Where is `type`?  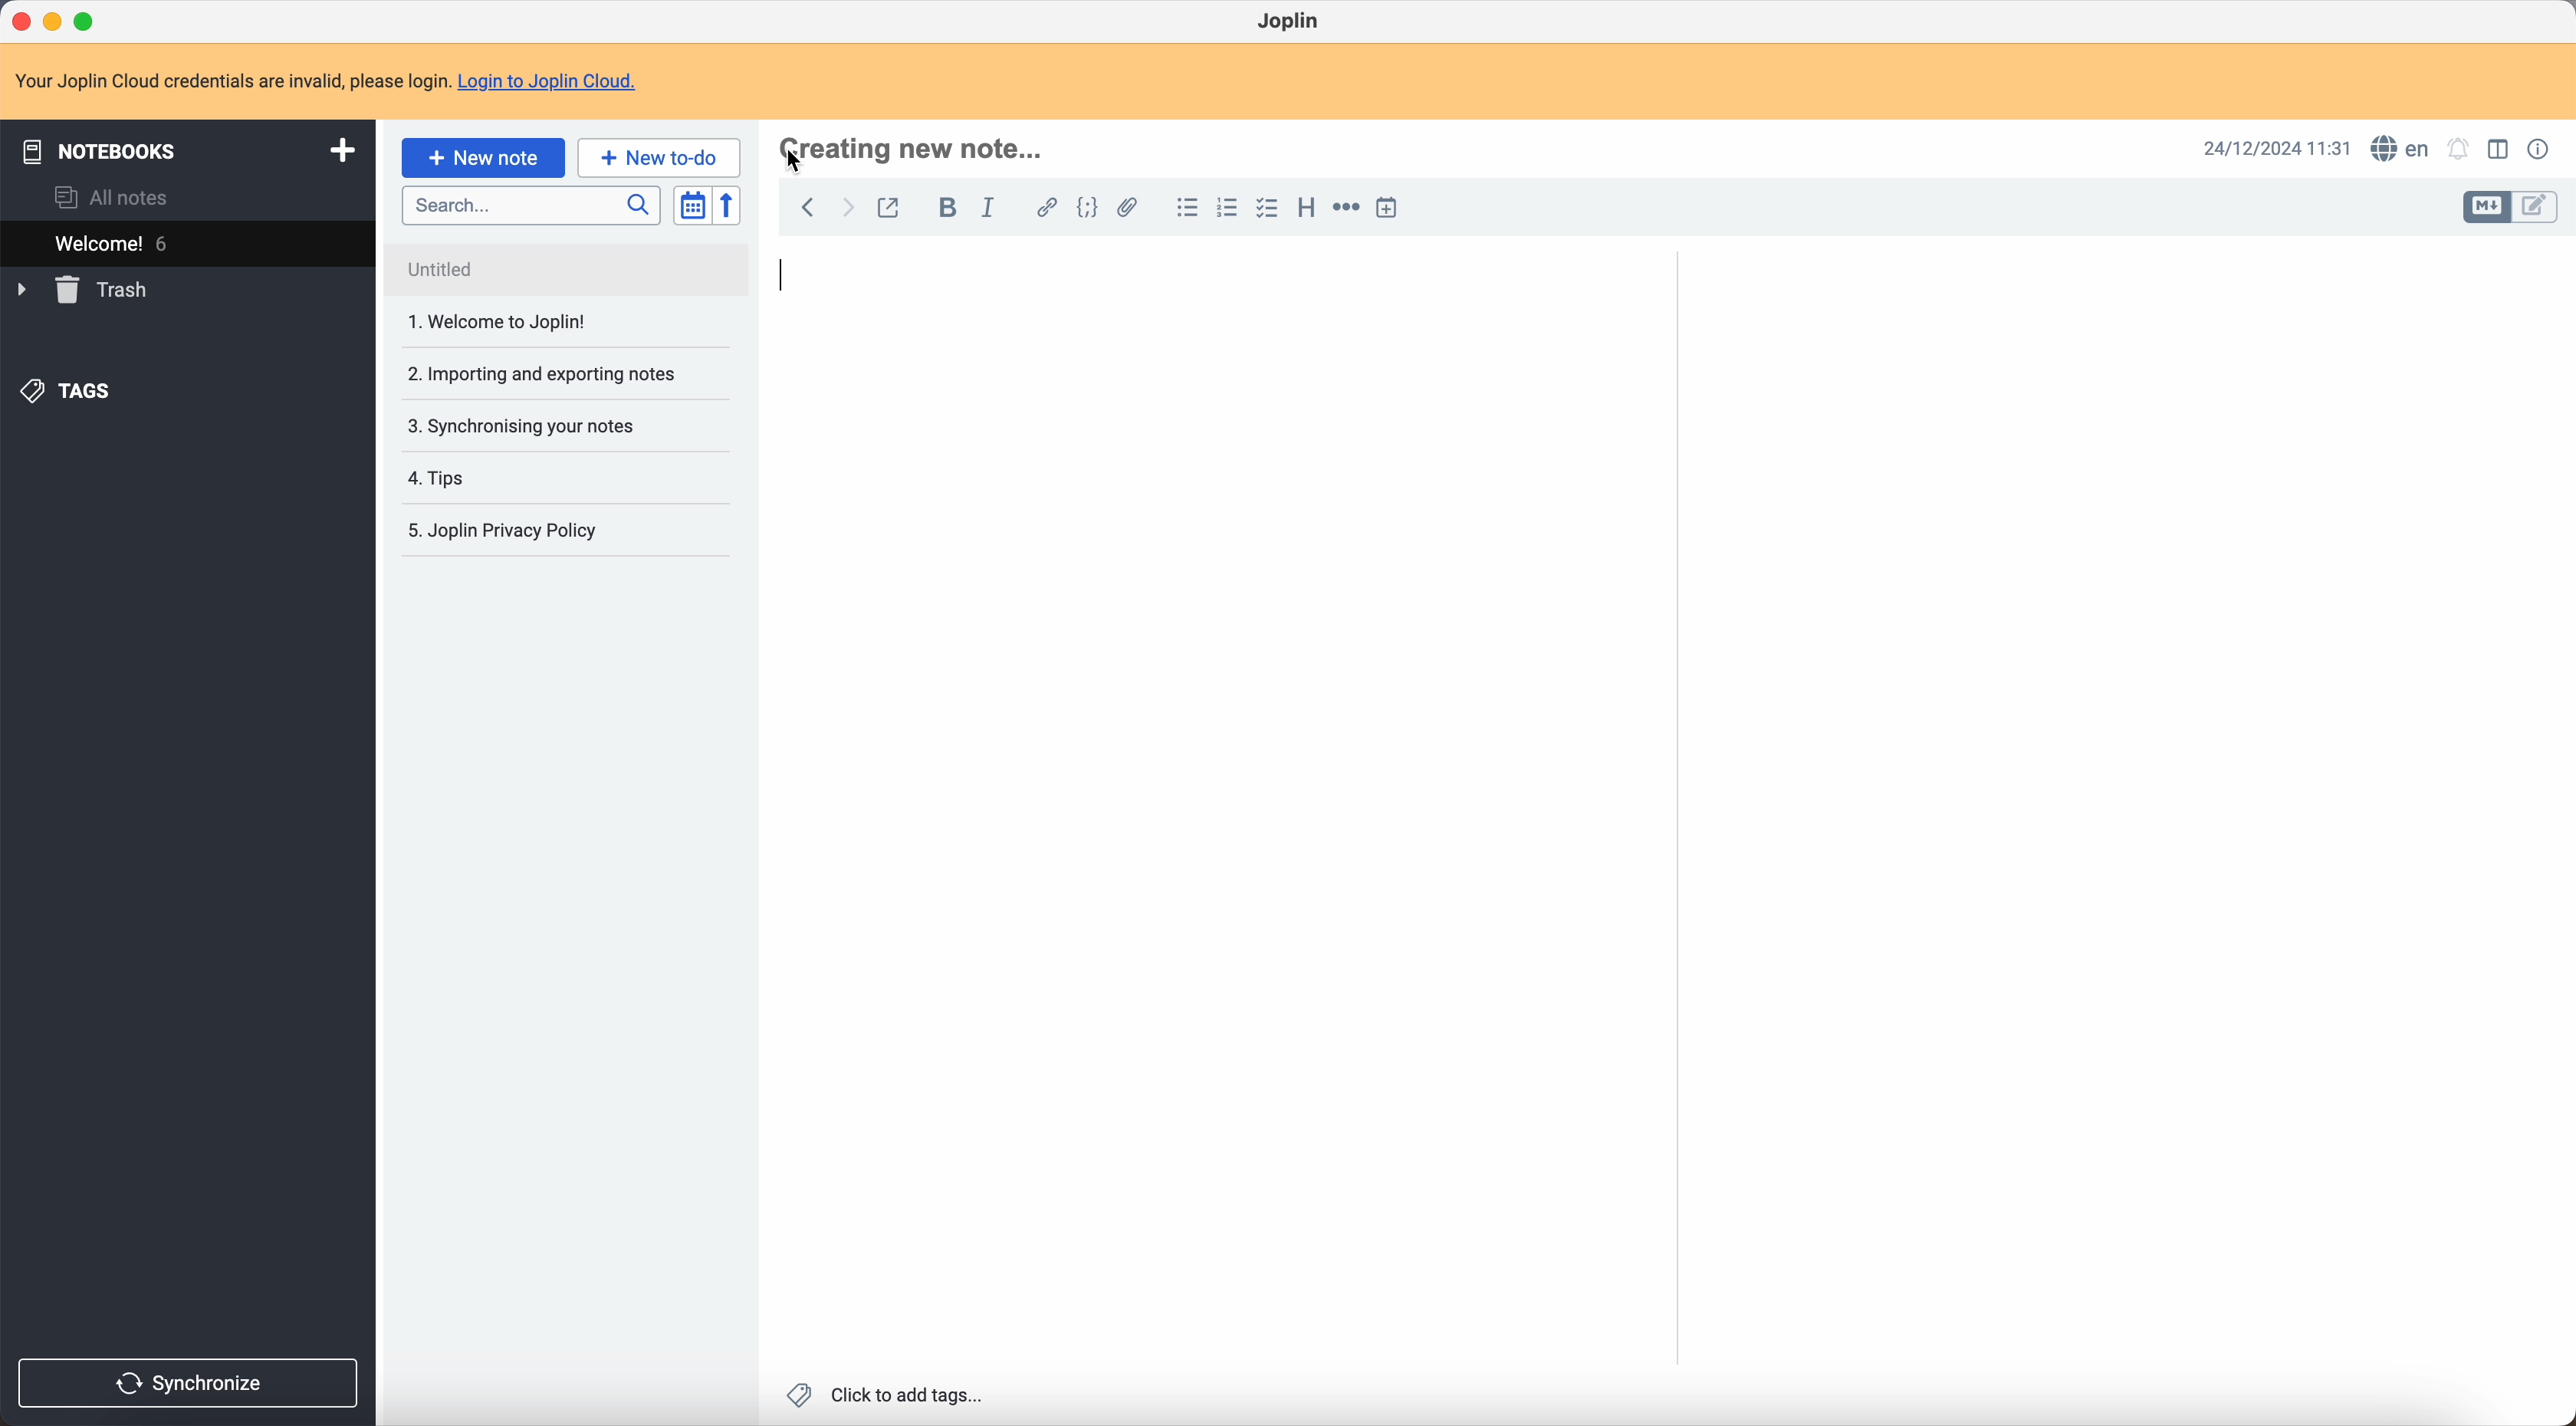 type is located at coordinates (789, 277).